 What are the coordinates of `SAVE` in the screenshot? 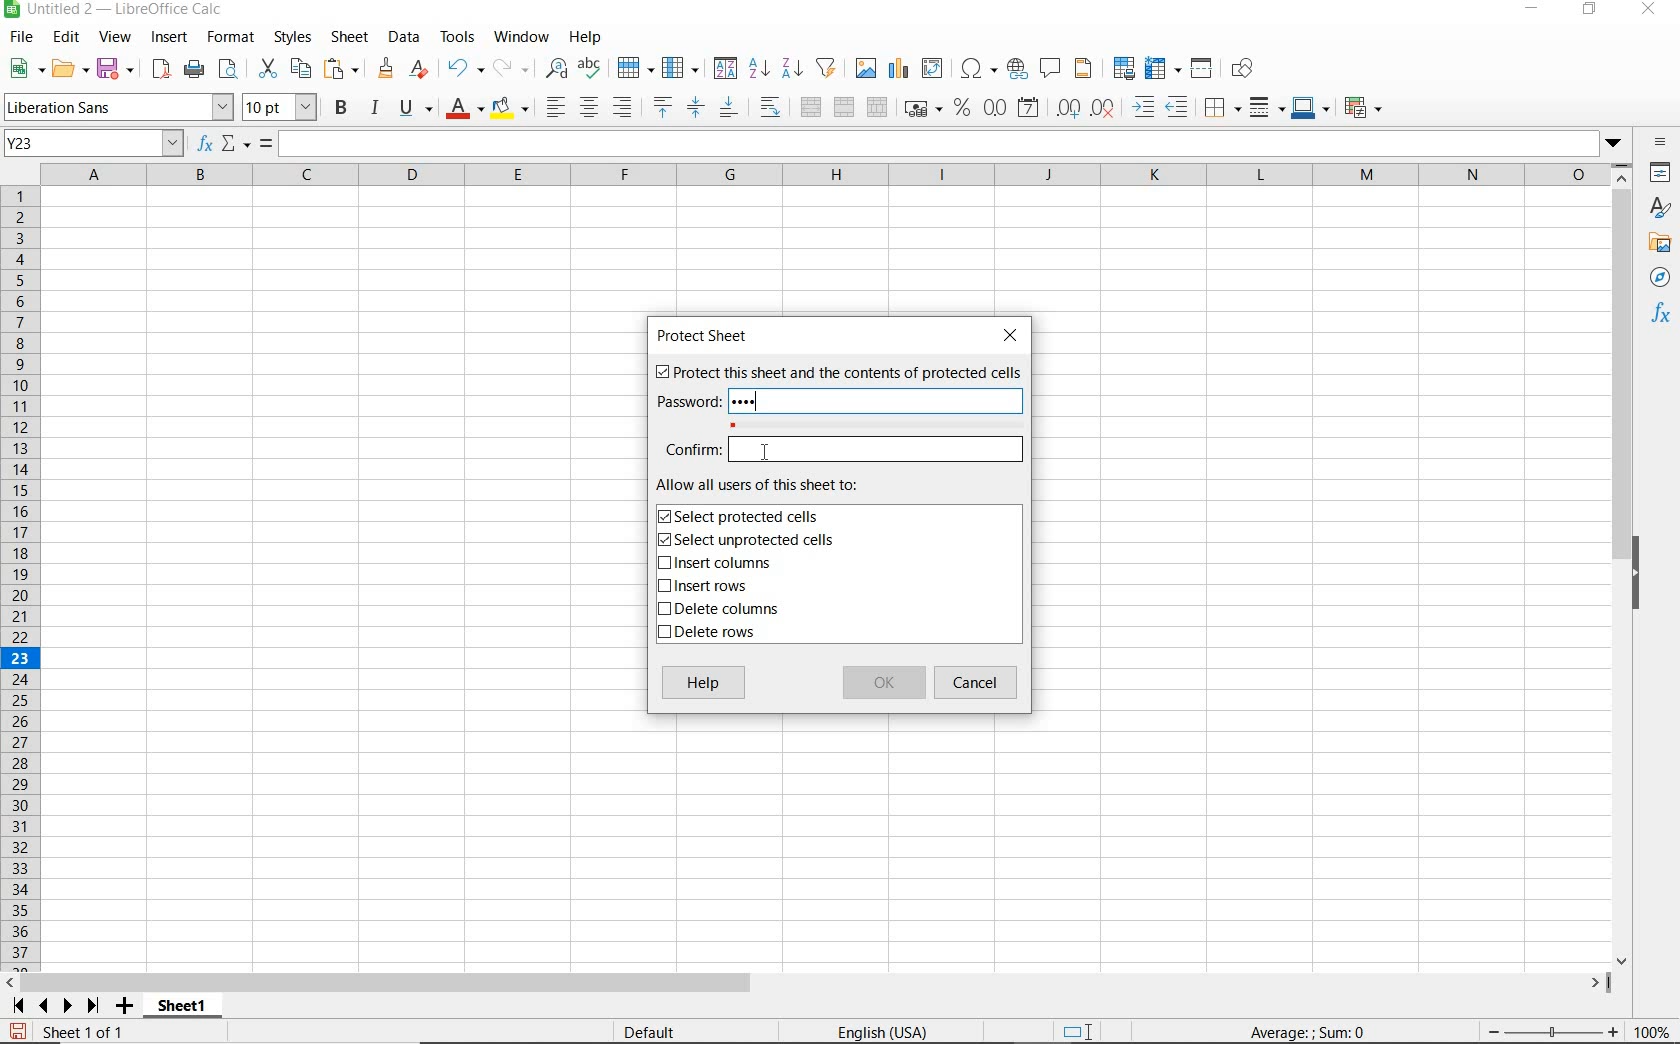 It's located at (115, 68).